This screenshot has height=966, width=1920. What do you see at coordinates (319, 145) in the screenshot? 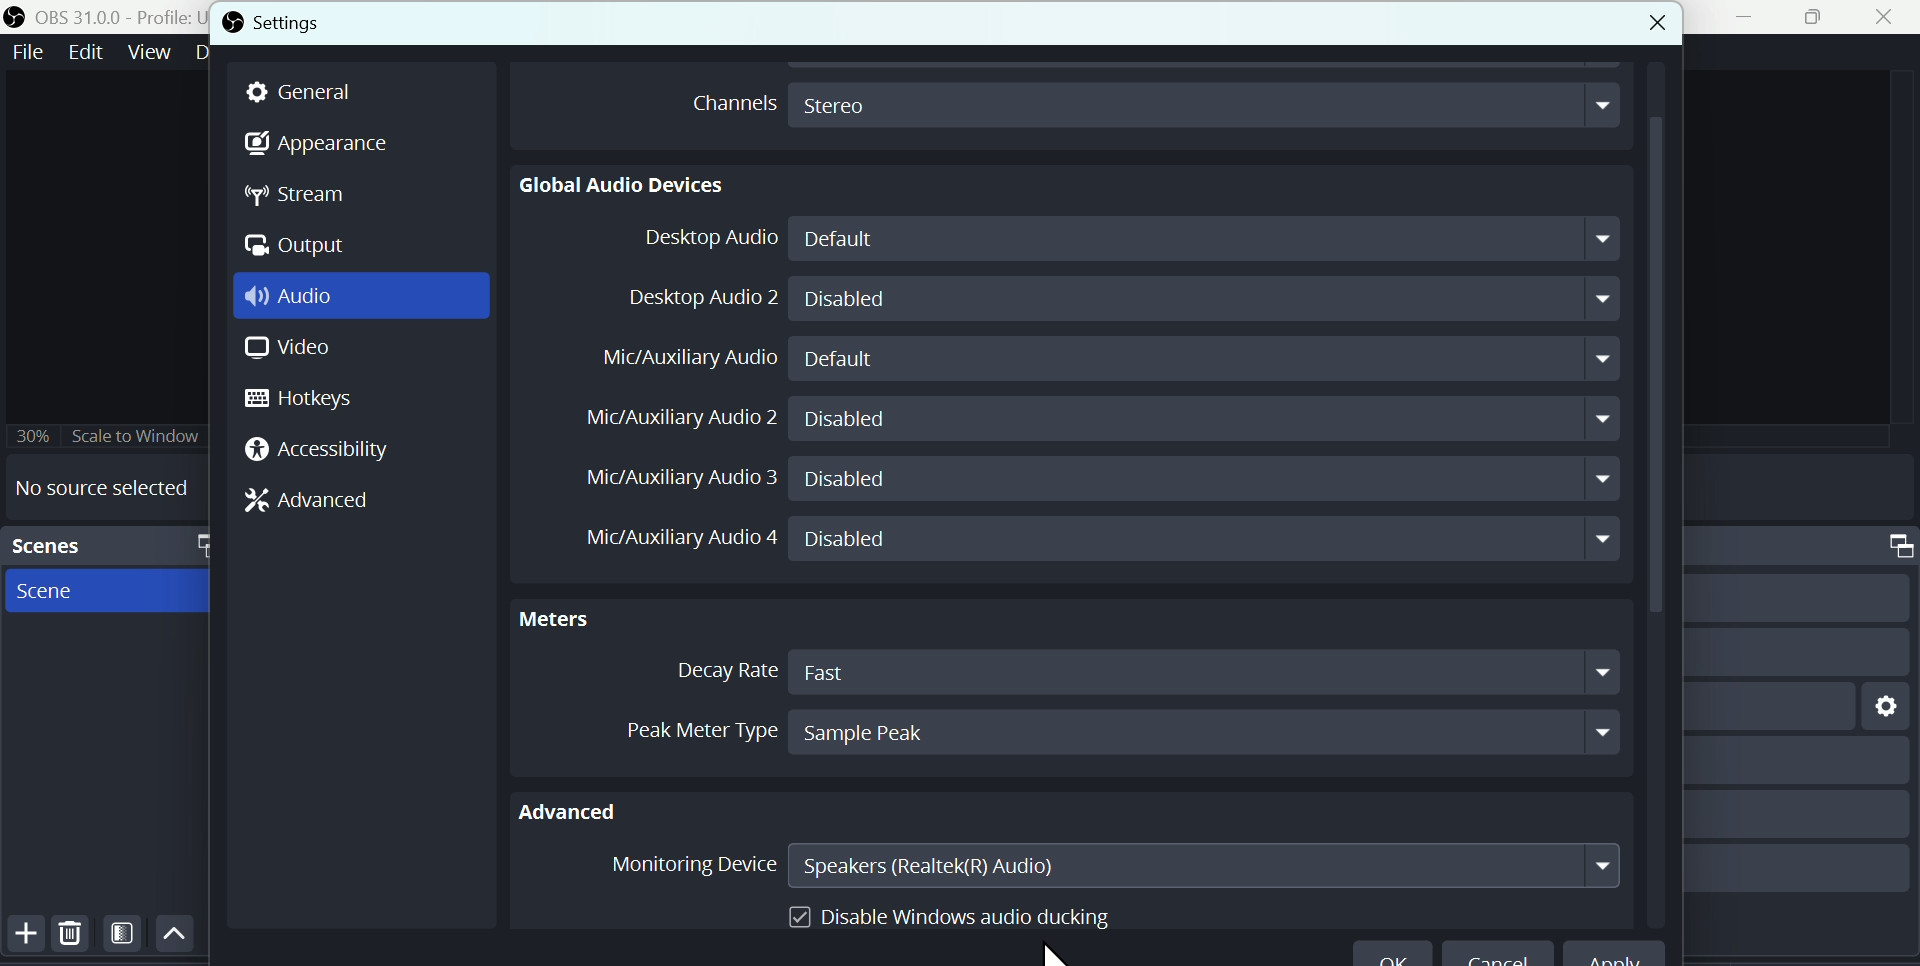
I see `Appearance` at bounding box center [319, 145].